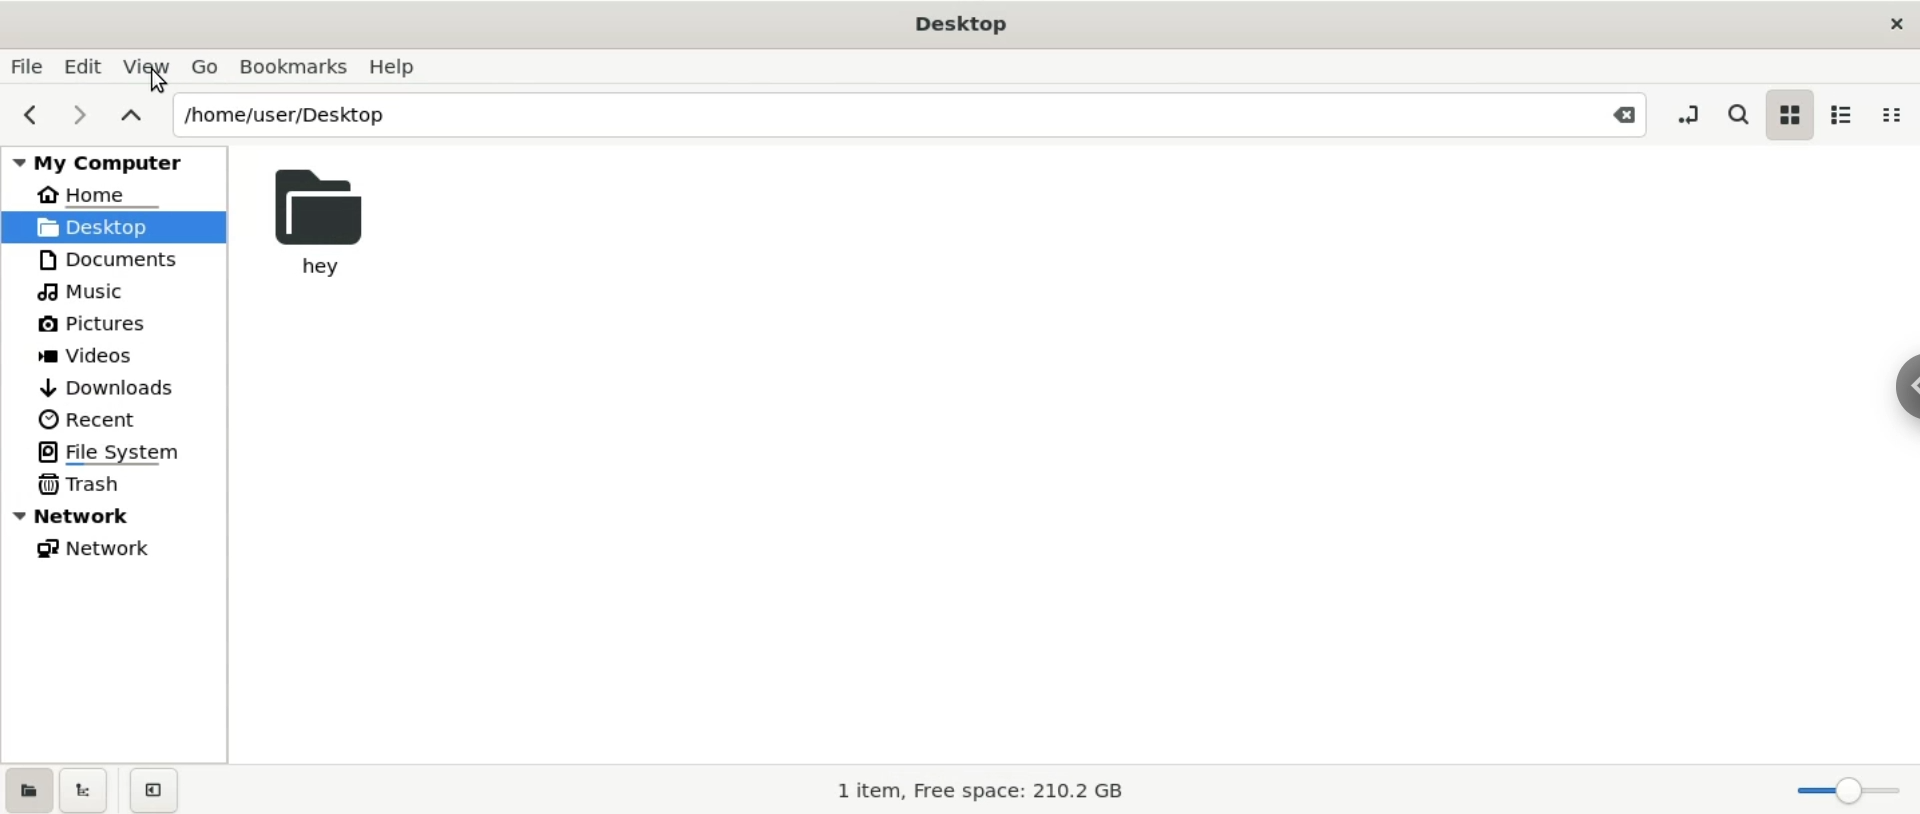 This screenshot has height=814, width=1920. I want to click on show treeview, so click(84, 790).